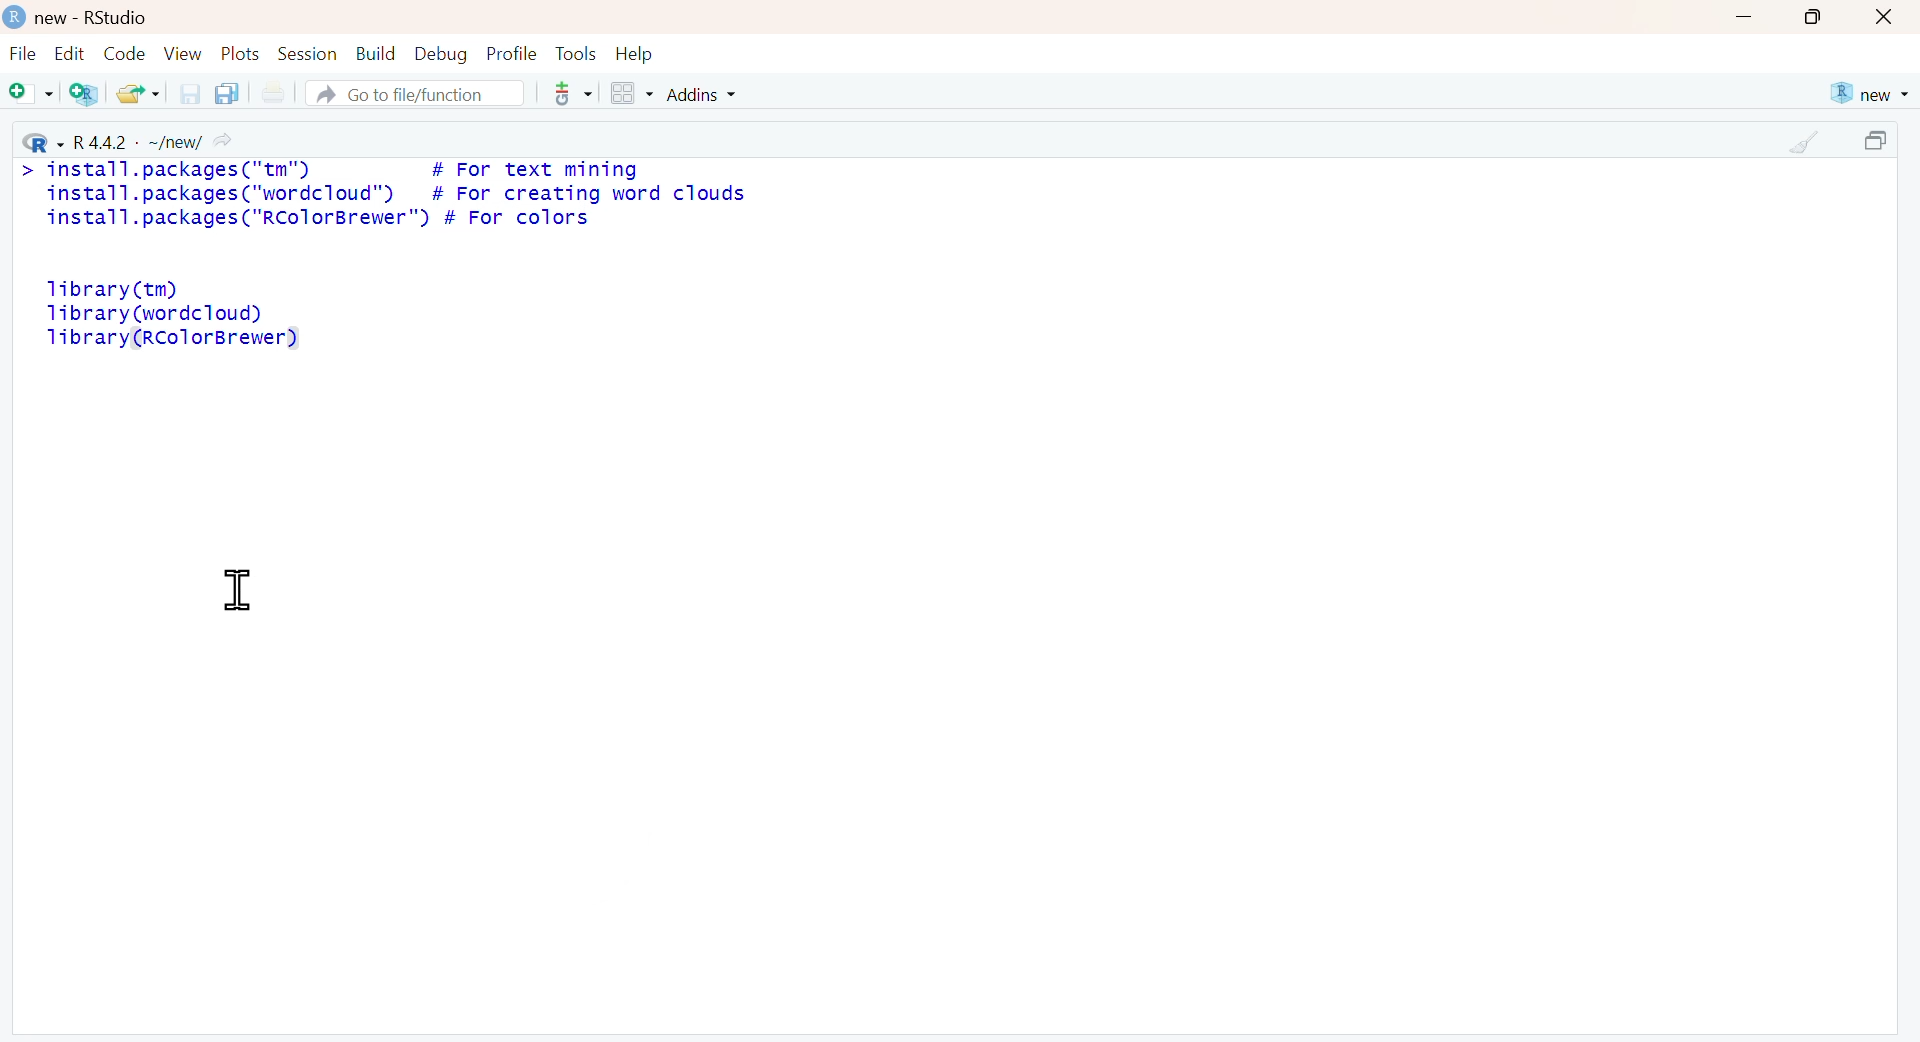 The height and width of the screenshot is (1042, 1920). I want to click on File, so click(23, 55).